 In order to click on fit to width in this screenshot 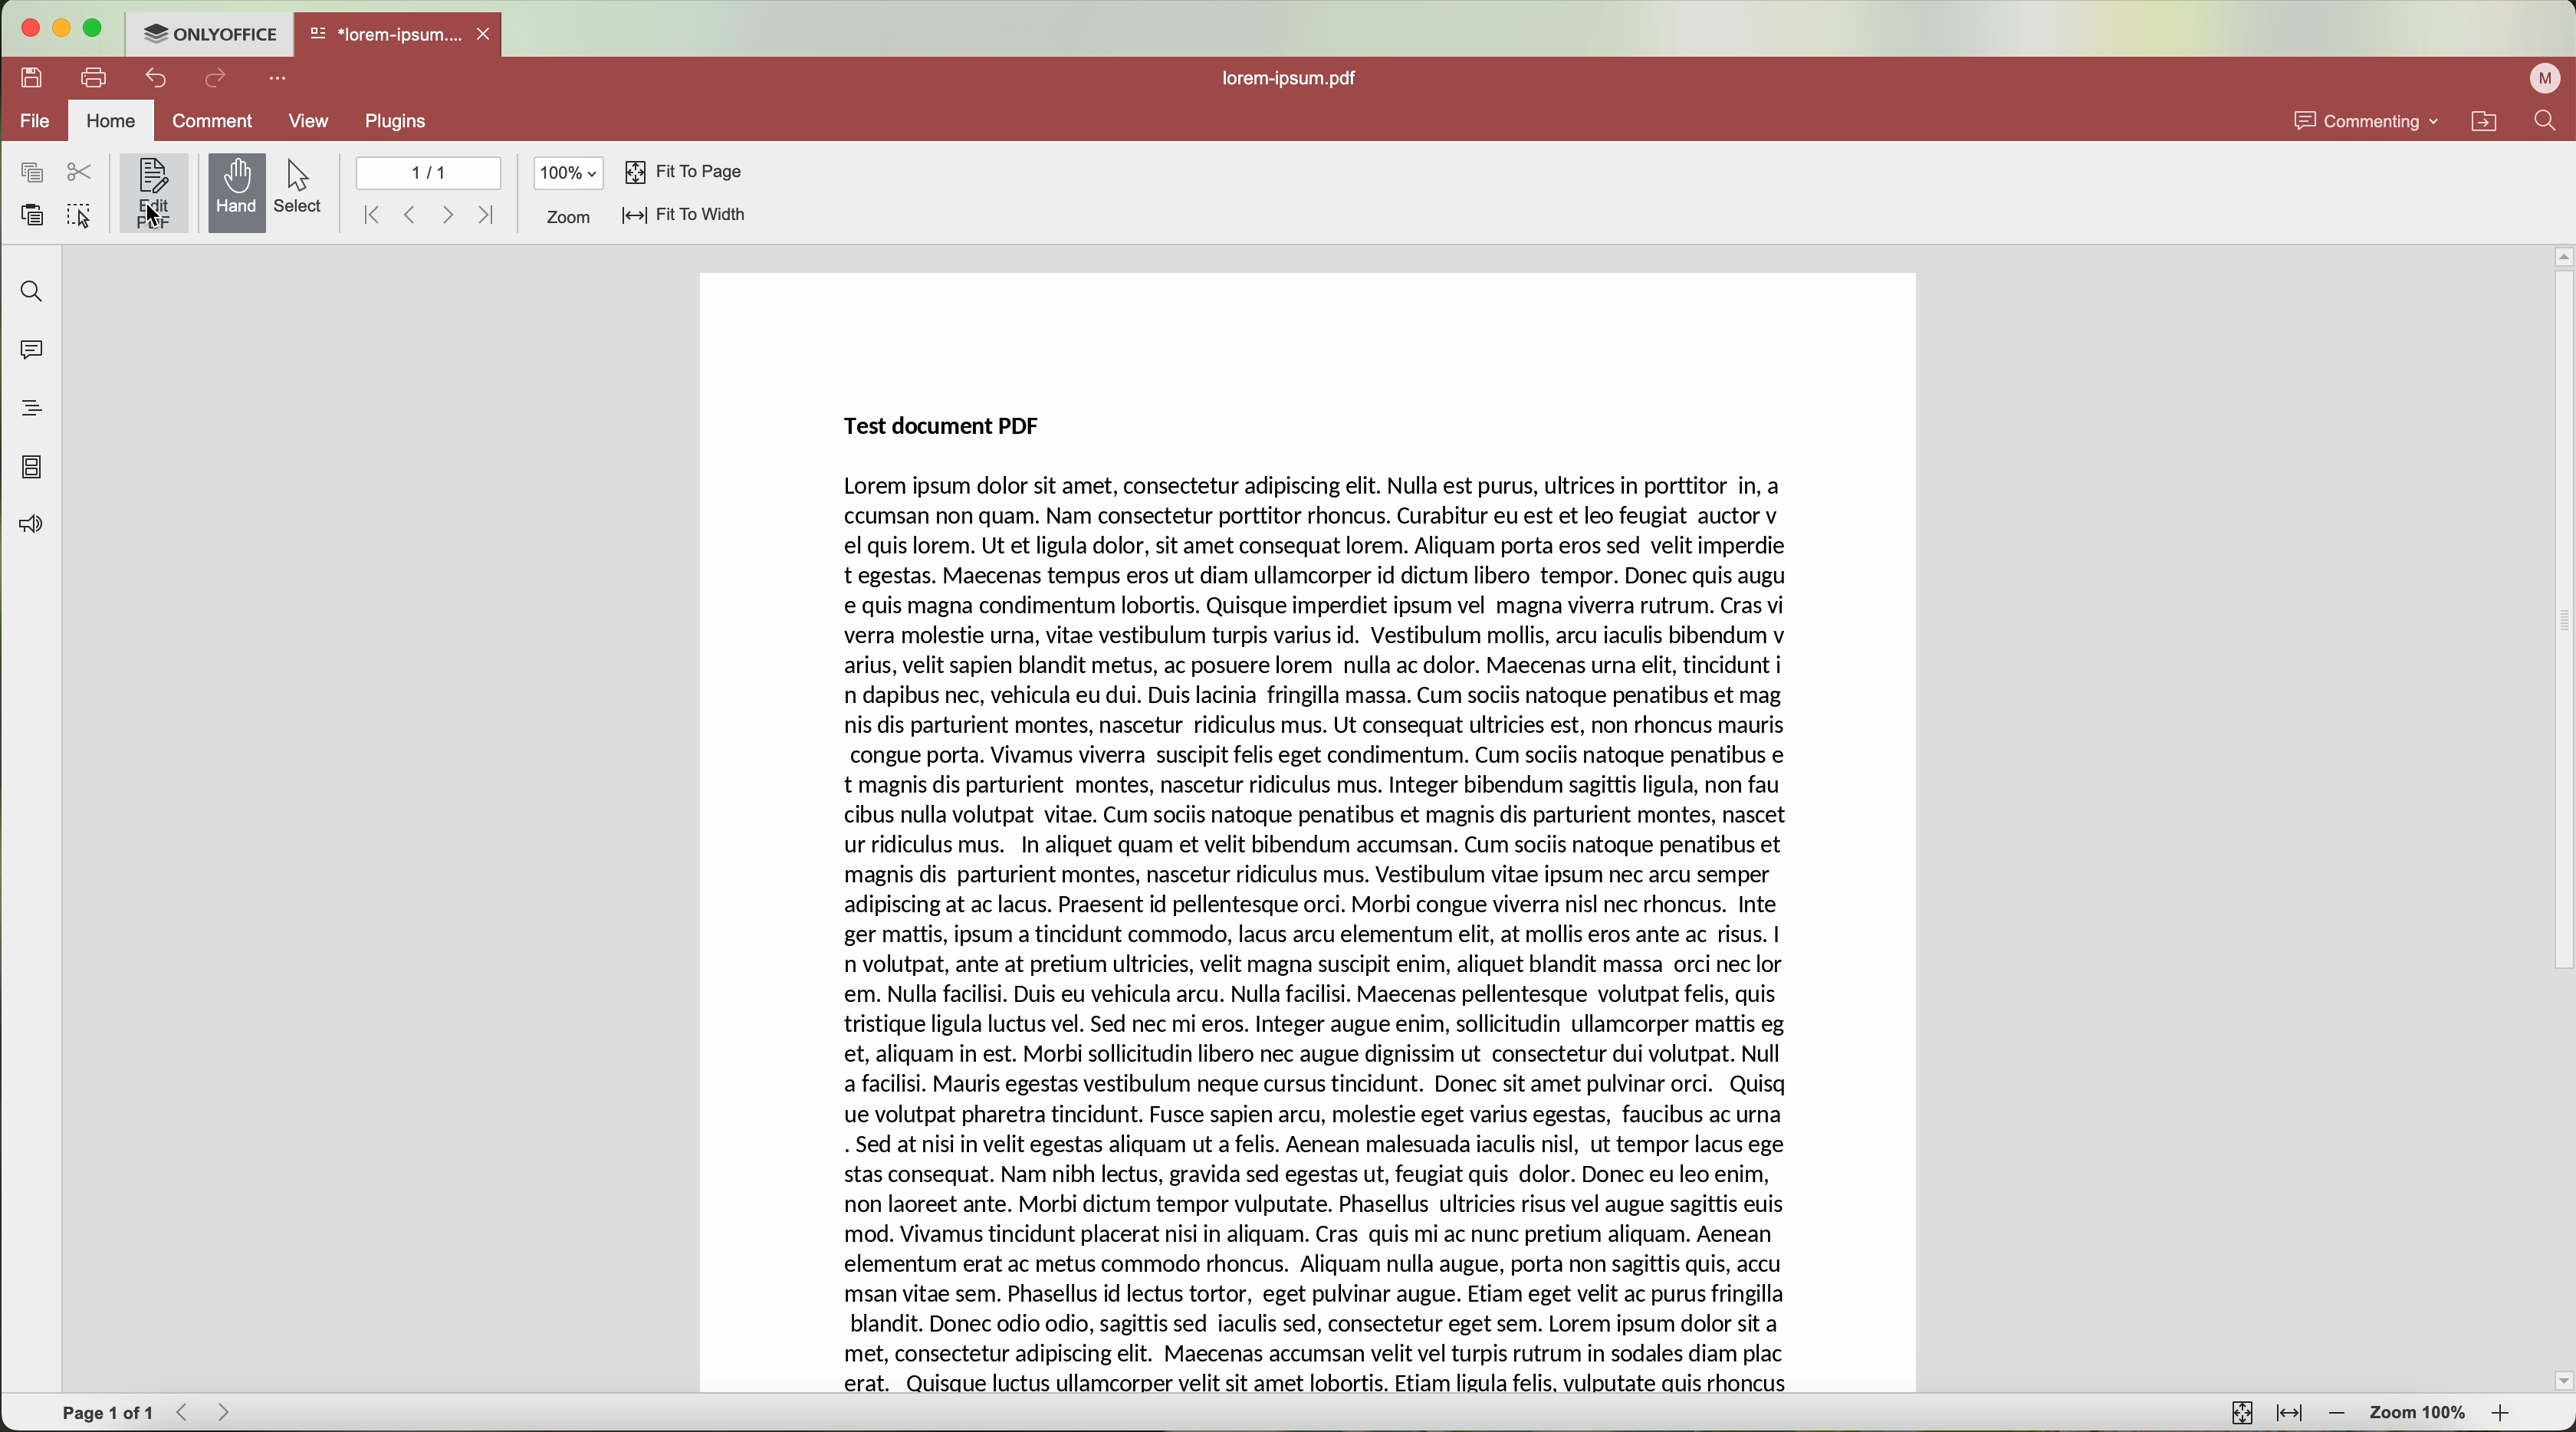, I will do `click(2292, 1415)`.